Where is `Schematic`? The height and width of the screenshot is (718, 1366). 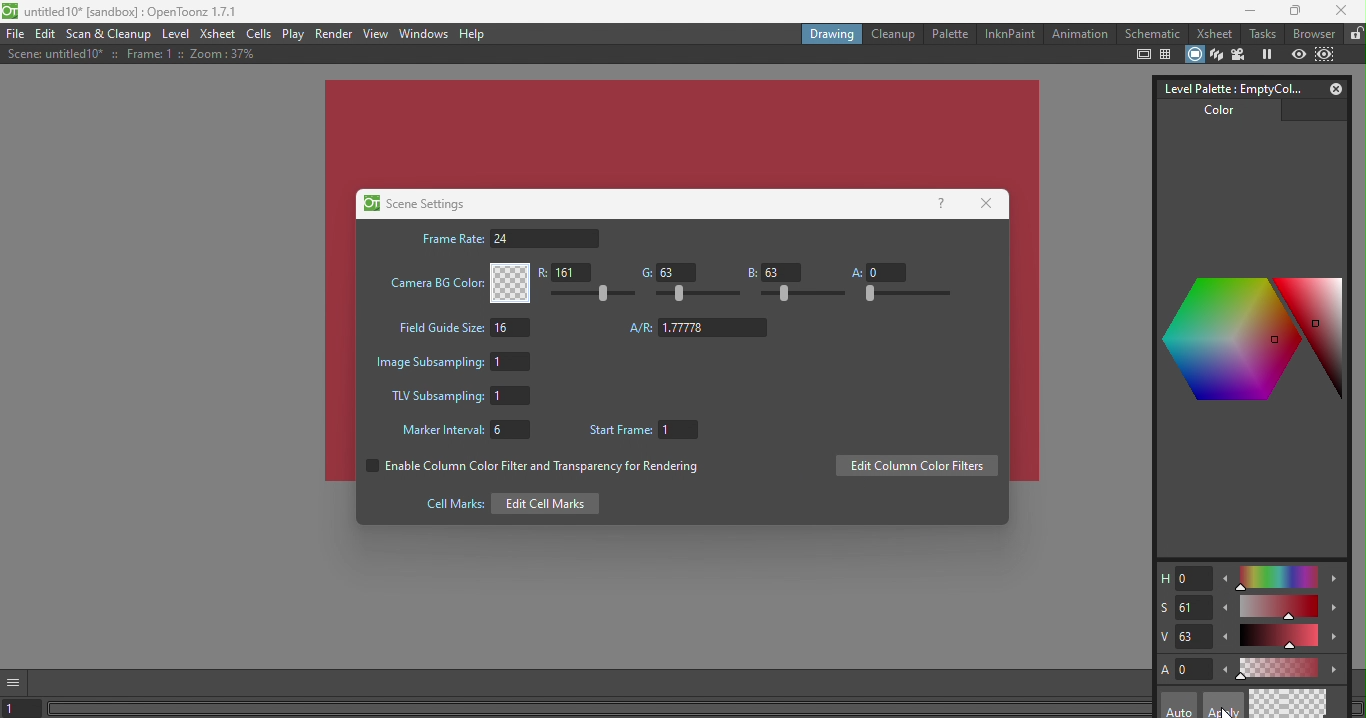 Schematic is located at coordinates (1152, 34).